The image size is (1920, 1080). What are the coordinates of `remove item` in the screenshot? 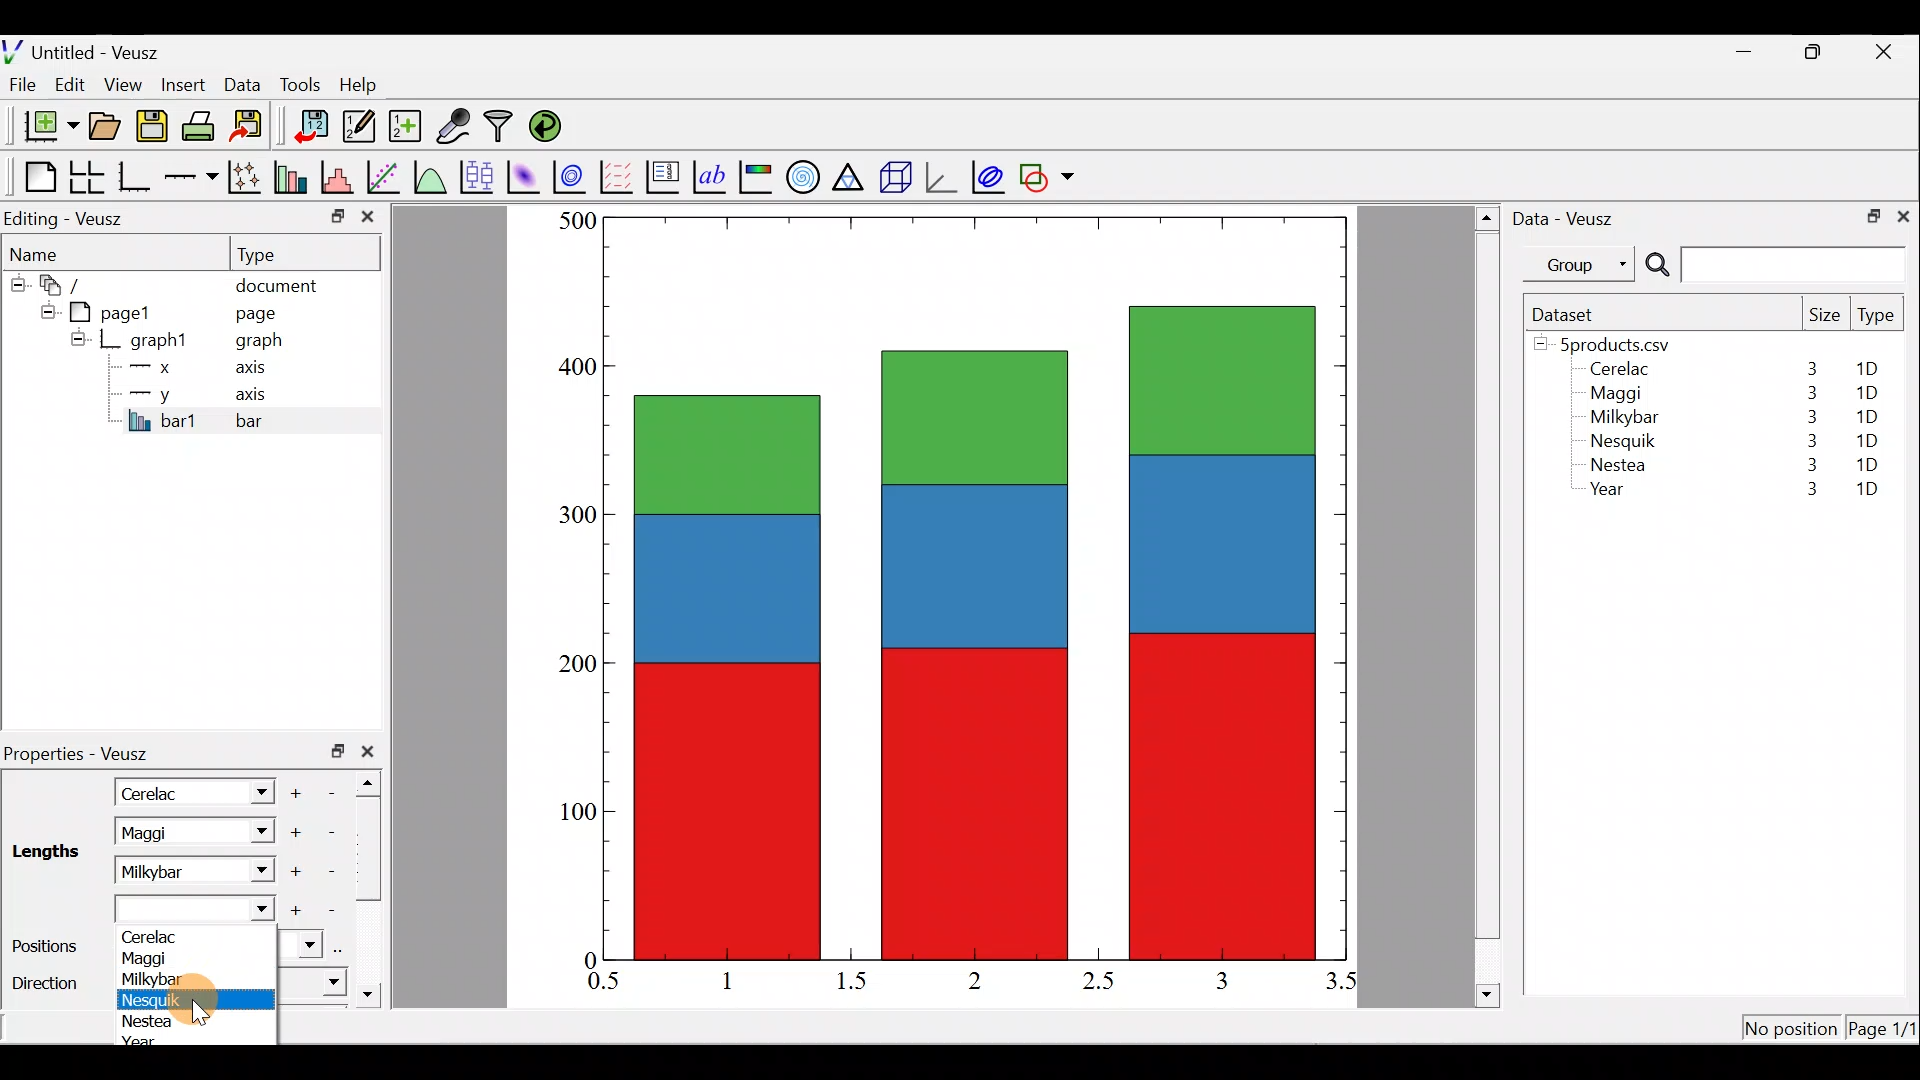 It's located at (330, 832).